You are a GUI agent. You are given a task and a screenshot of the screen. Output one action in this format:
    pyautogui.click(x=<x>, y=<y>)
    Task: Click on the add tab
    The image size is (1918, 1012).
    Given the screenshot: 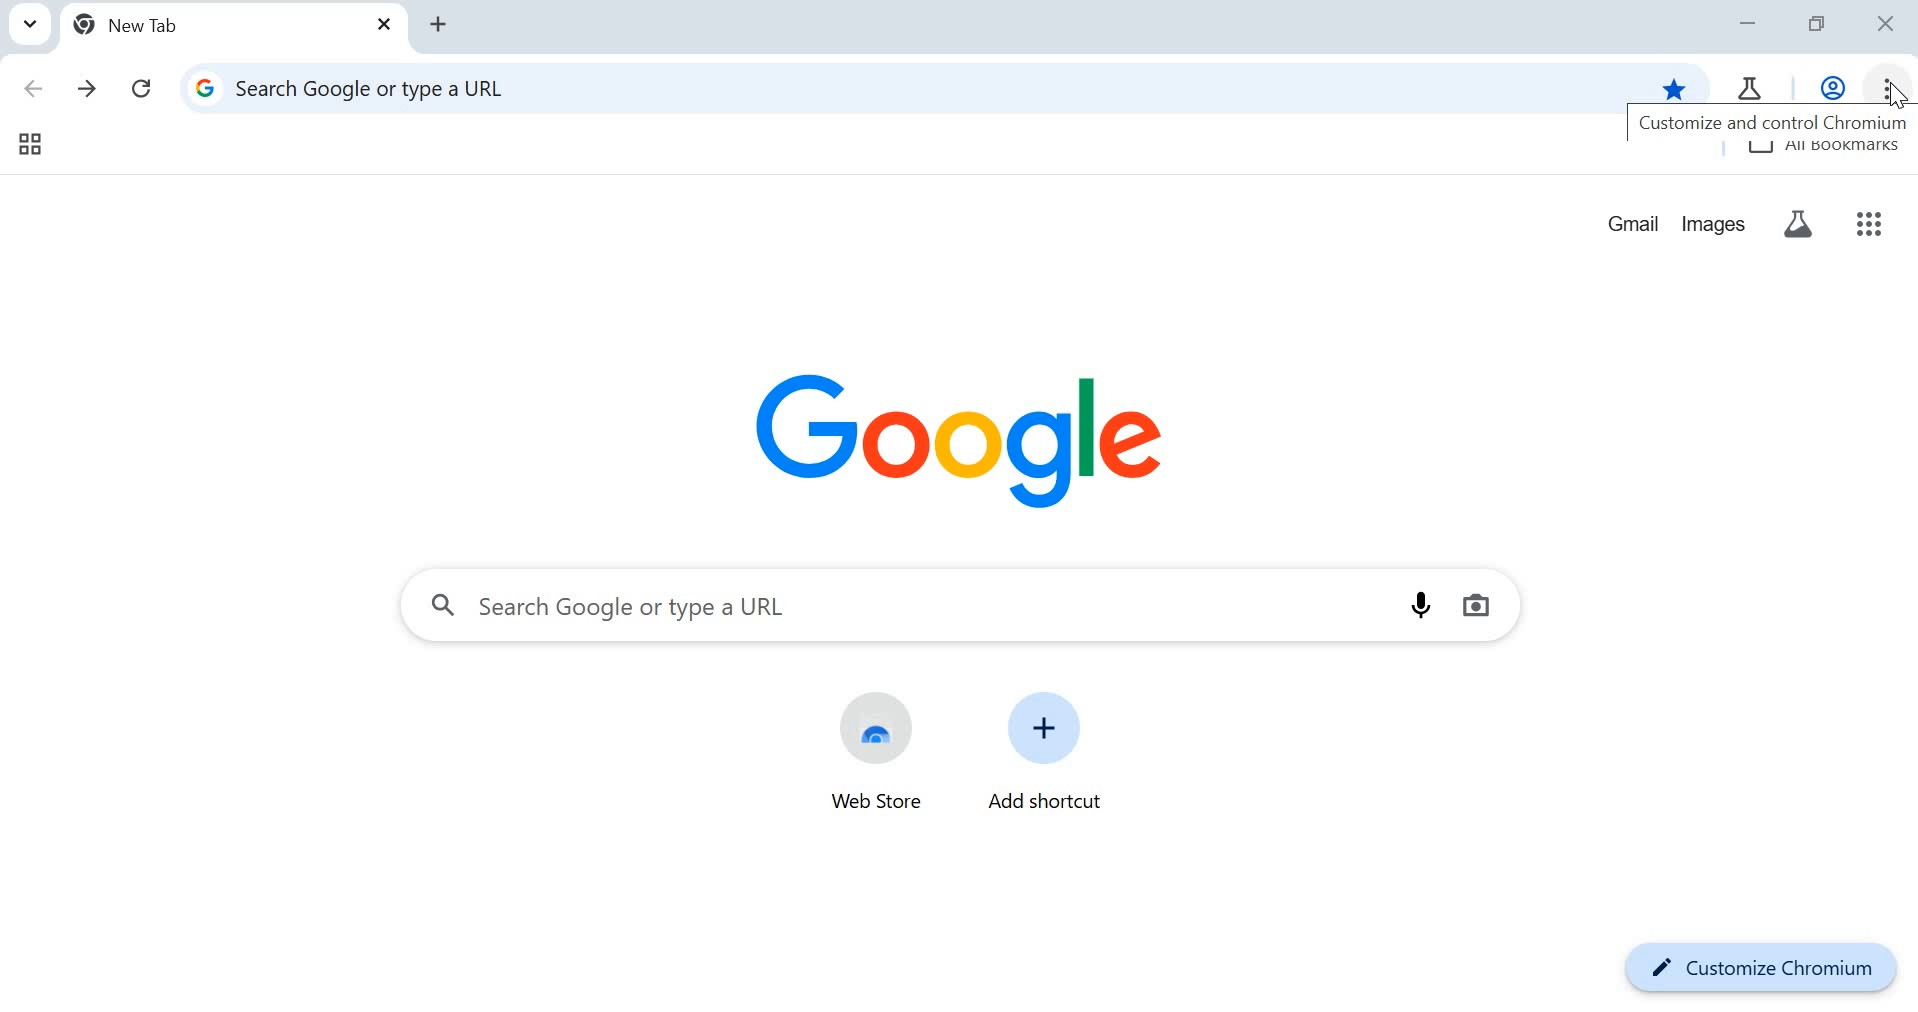 What is the action you would take?
    pyautogui.click(x=442, y=25)
    